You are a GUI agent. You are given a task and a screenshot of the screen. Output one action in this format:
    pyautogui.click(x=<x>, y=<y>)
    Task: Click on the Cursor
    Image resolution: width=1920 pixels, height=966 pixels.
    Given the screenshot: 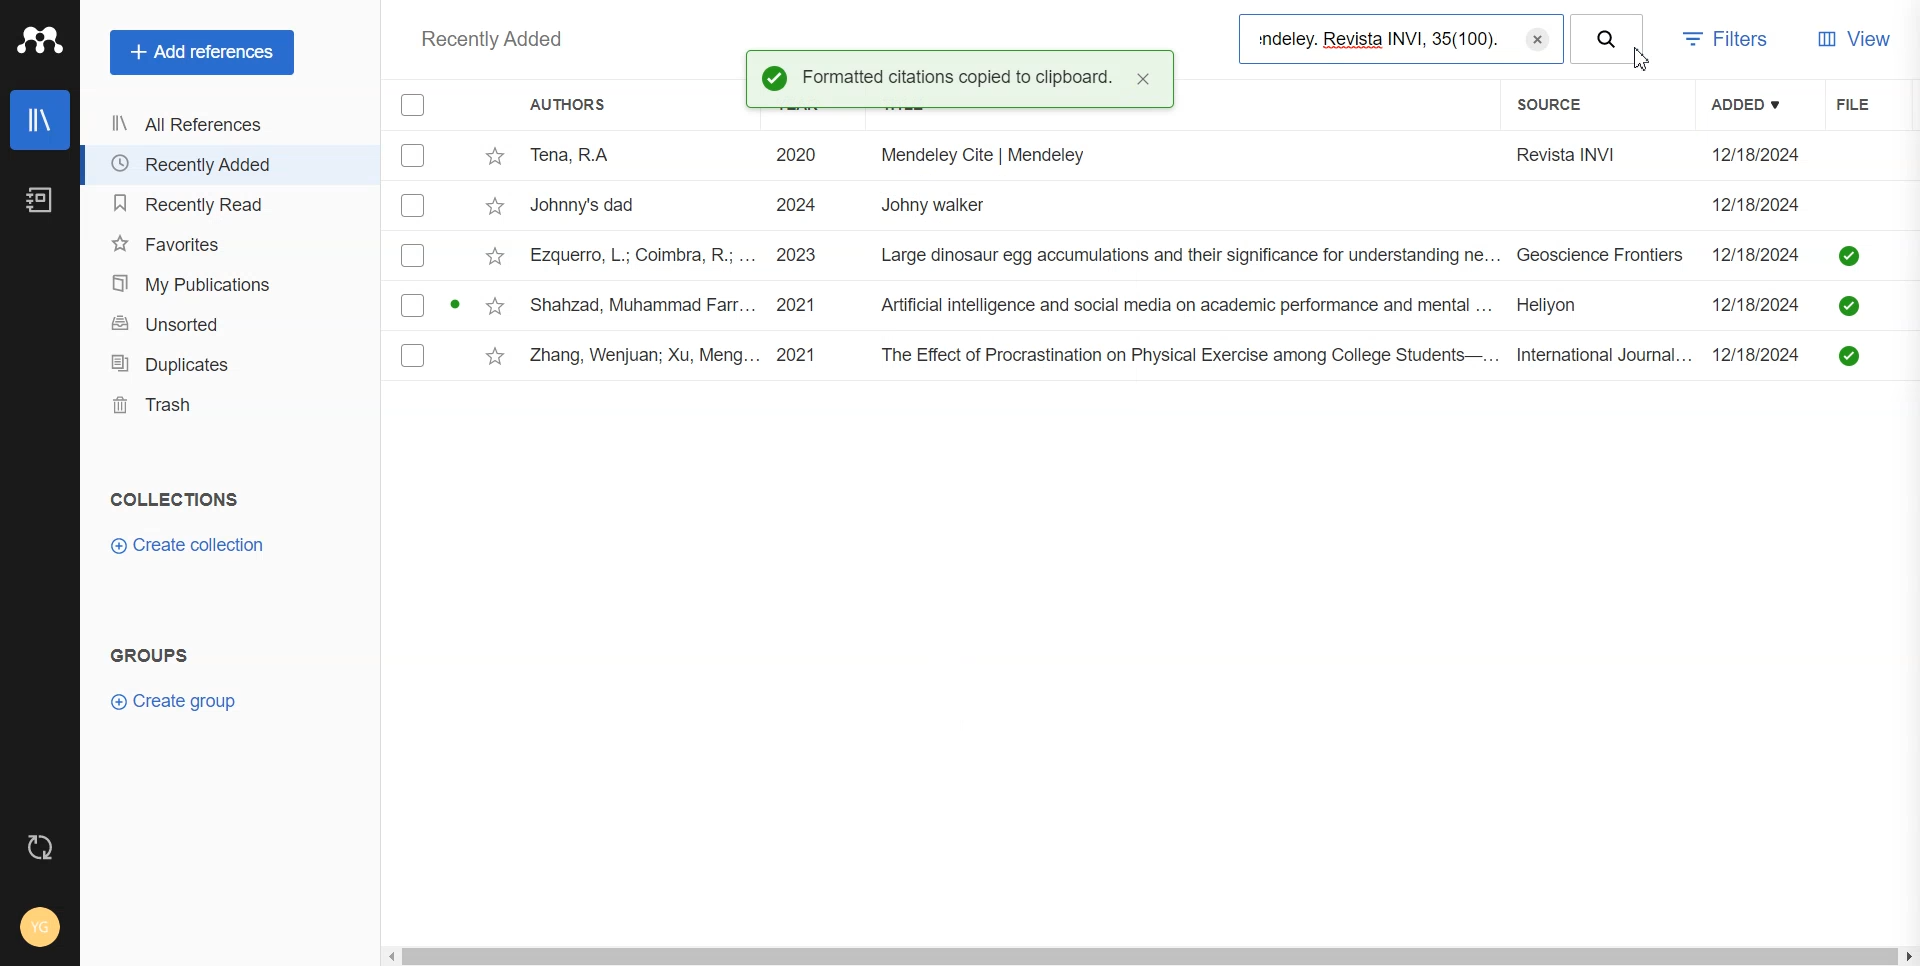 What is the action you would take?
    pyautogui.click(x=1644, y=60)
    